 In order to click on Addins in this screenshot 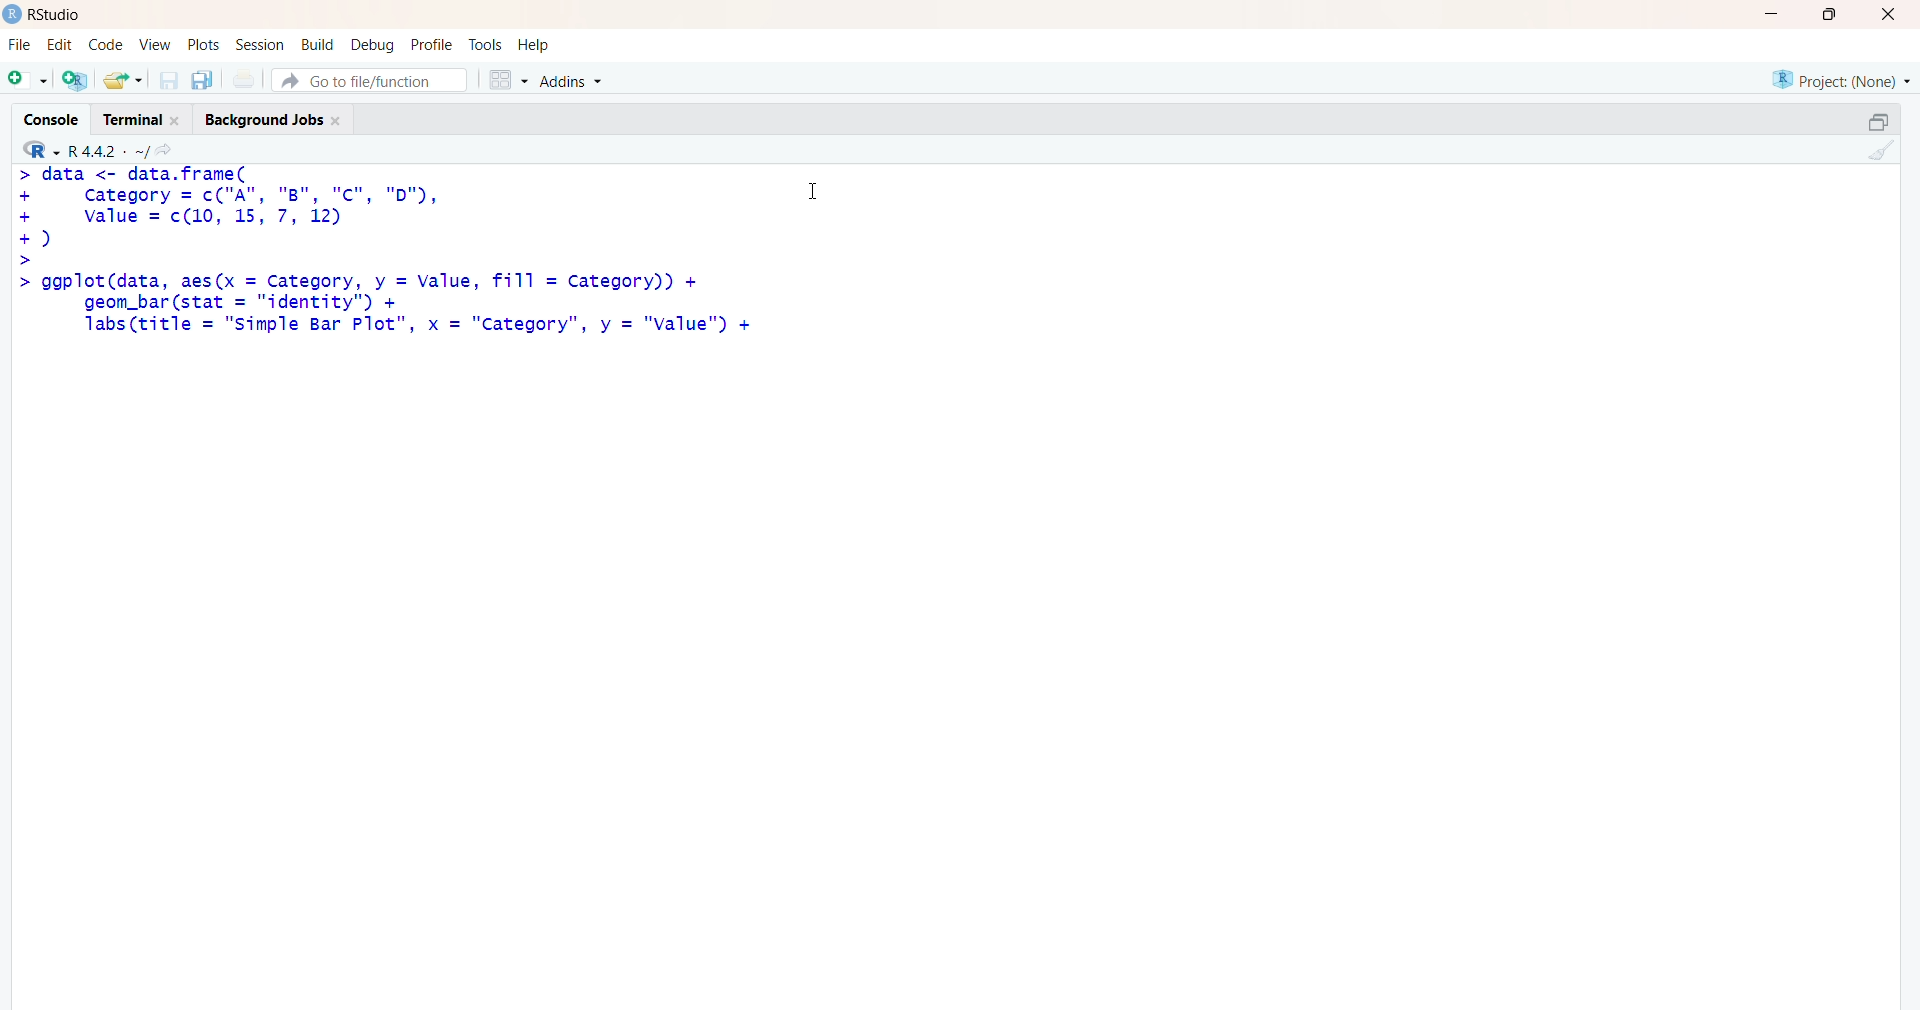, I will do `click(575, 82)`.